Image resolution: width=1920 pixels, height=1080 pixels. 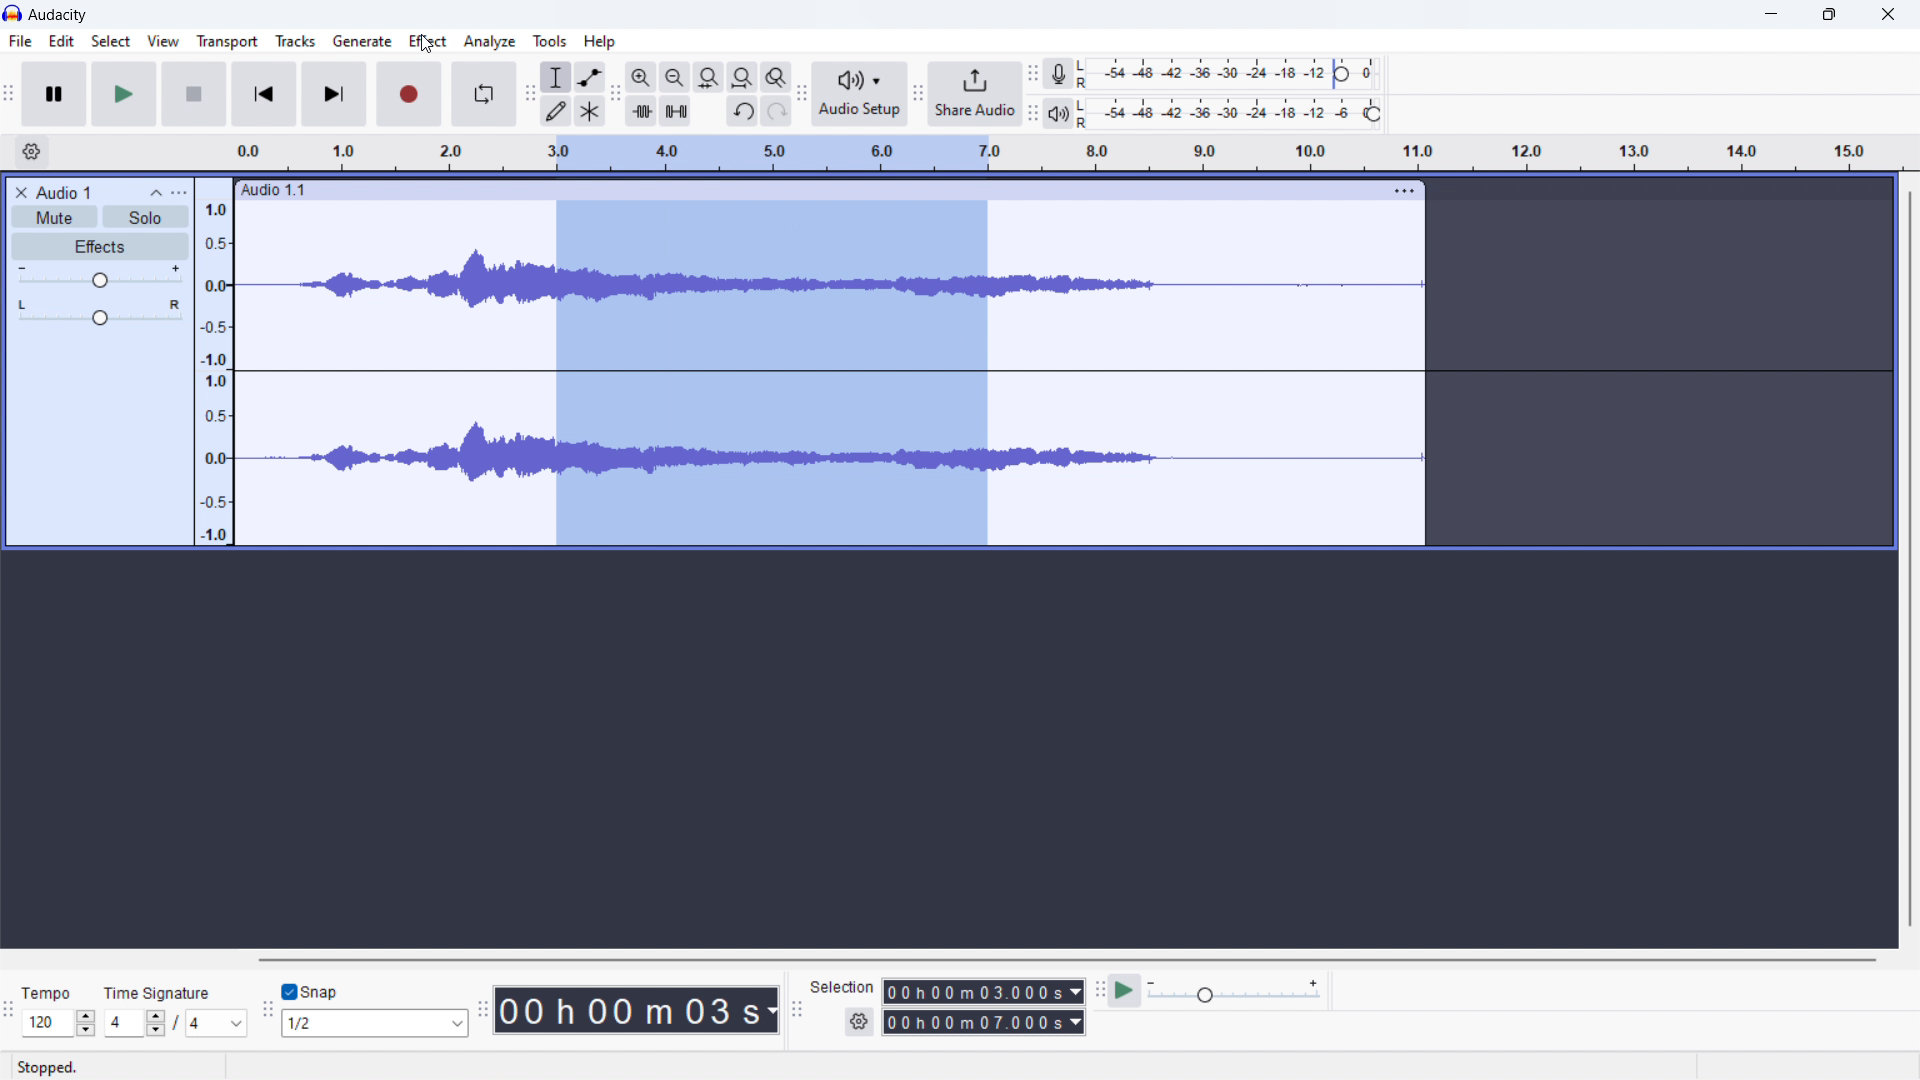 What do you see at coordinates (194, 93) in the screenshot?
I see `stop` at bounding box center [194, 93].